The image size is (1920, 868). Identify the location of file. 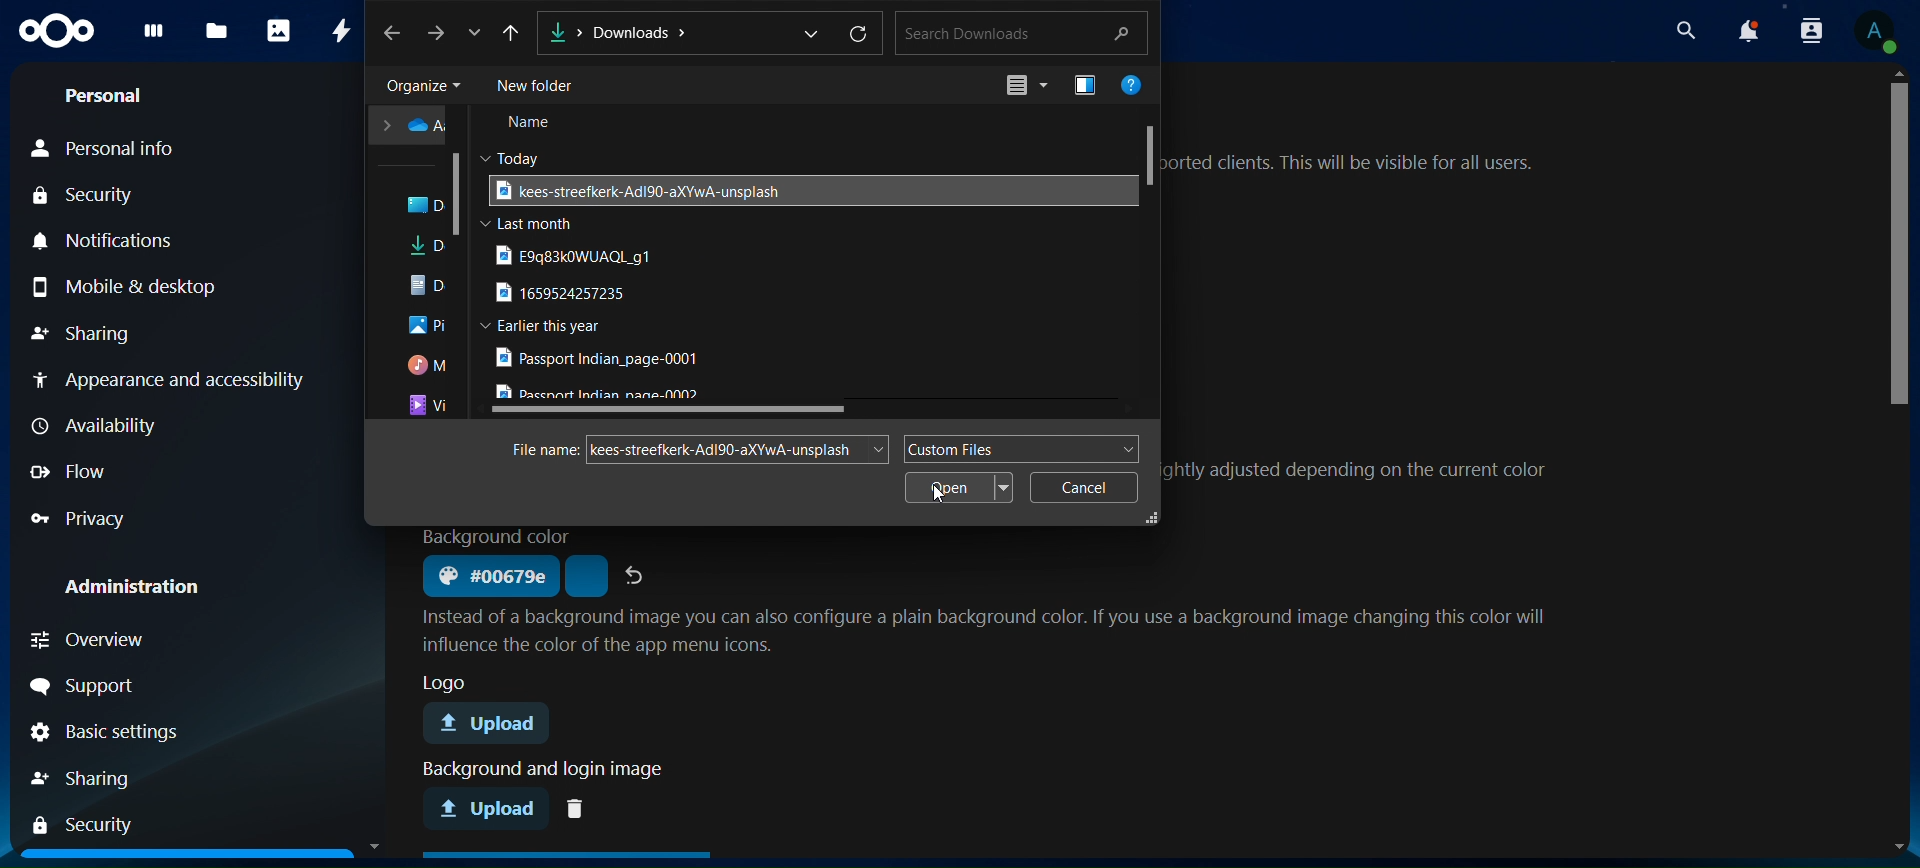
(635, 190).